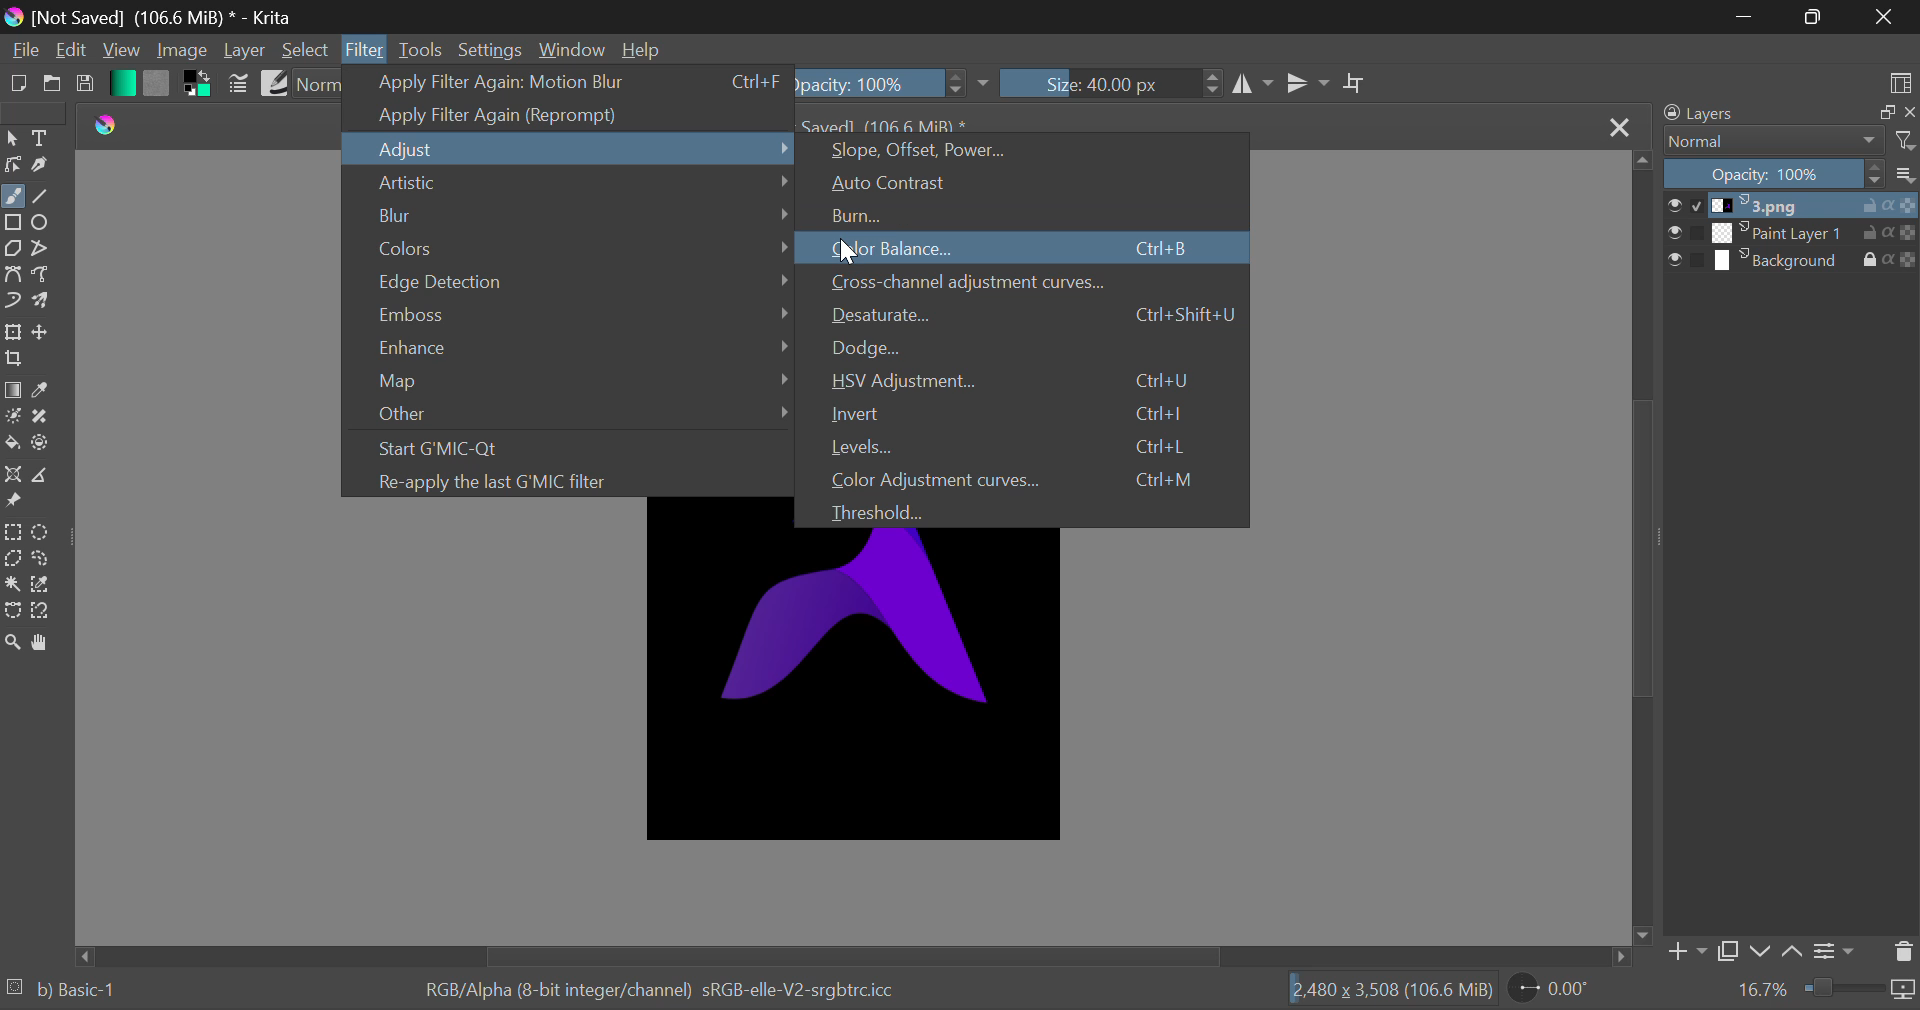 This screenshot has width=1920, height=1010. Describe the element at coordinates (587, 343) in the screenshot. I see `Enhance` at that location.